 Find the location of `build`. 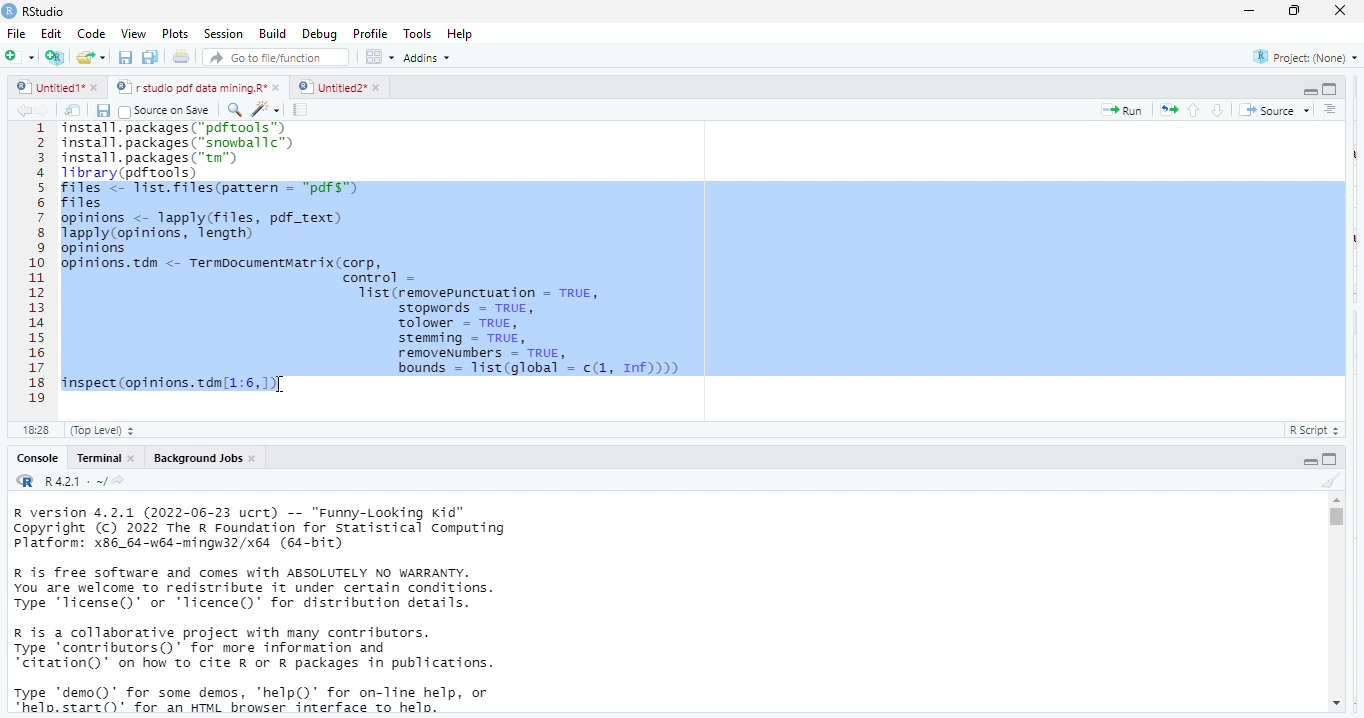

build is located at coordinates (273, 33).